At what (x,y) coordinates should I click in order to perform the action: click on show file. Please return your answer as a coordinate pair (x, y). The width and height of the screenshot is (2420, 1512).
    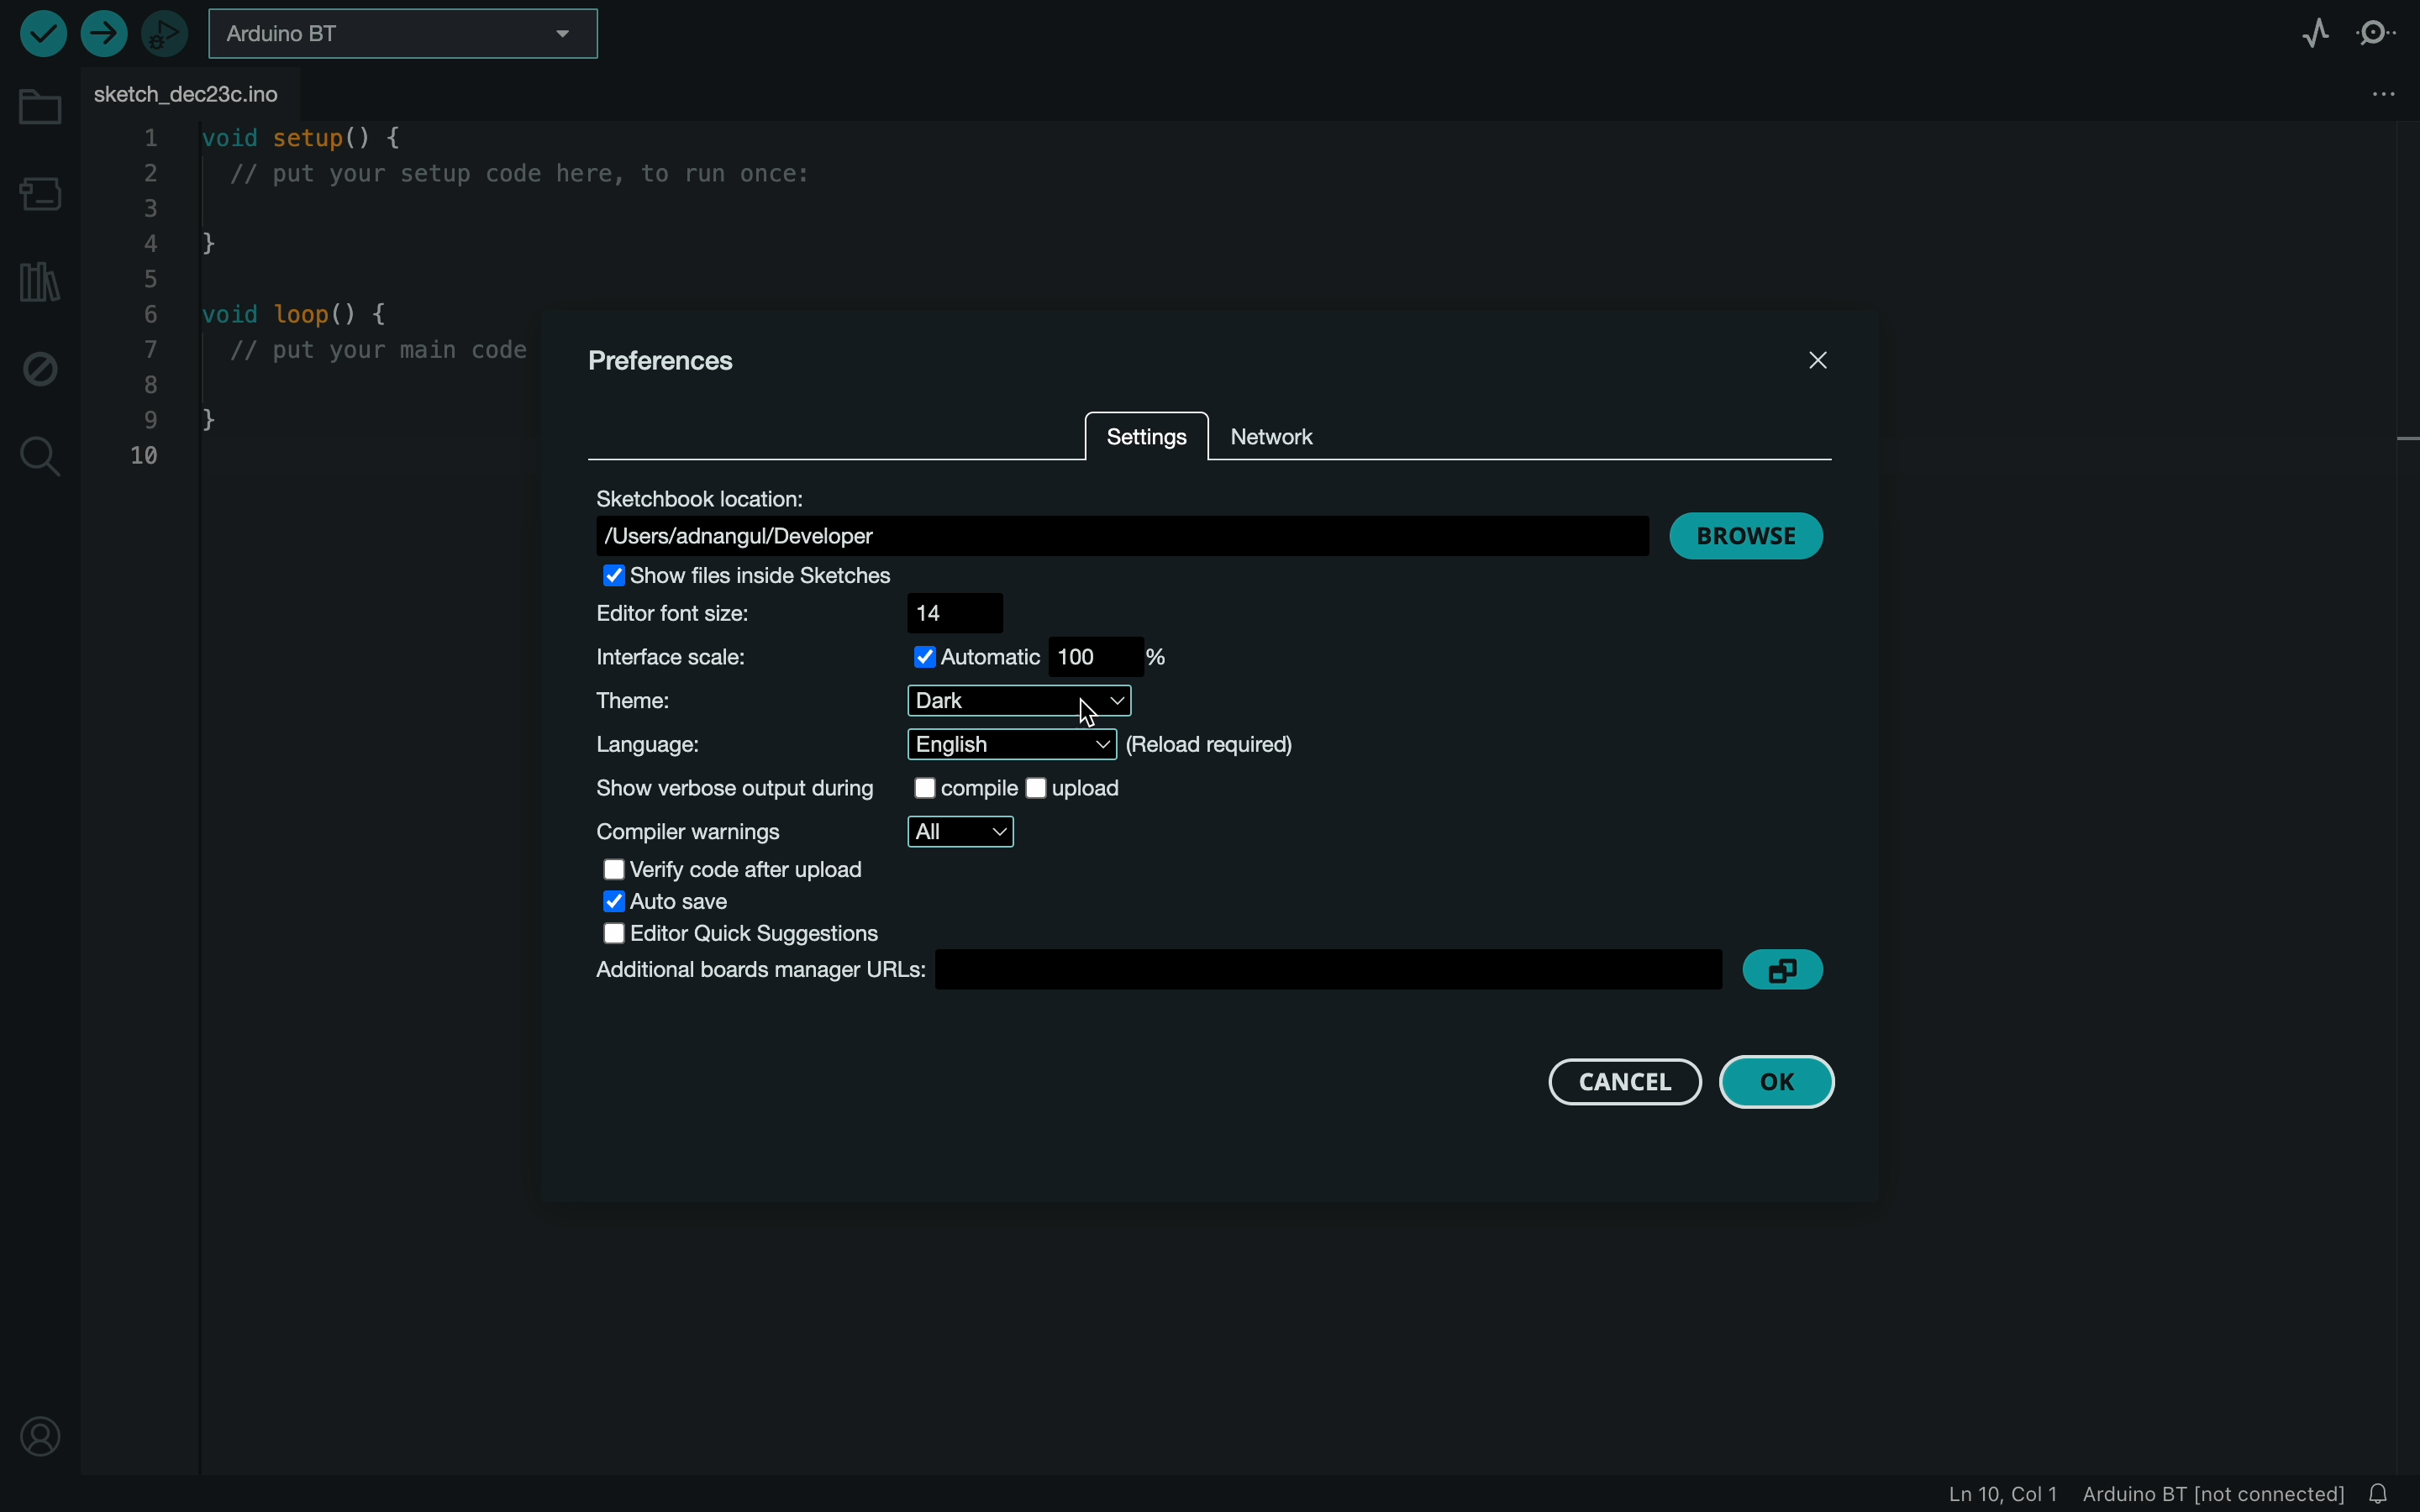
    Looking at the image, I should click on (775, 576).